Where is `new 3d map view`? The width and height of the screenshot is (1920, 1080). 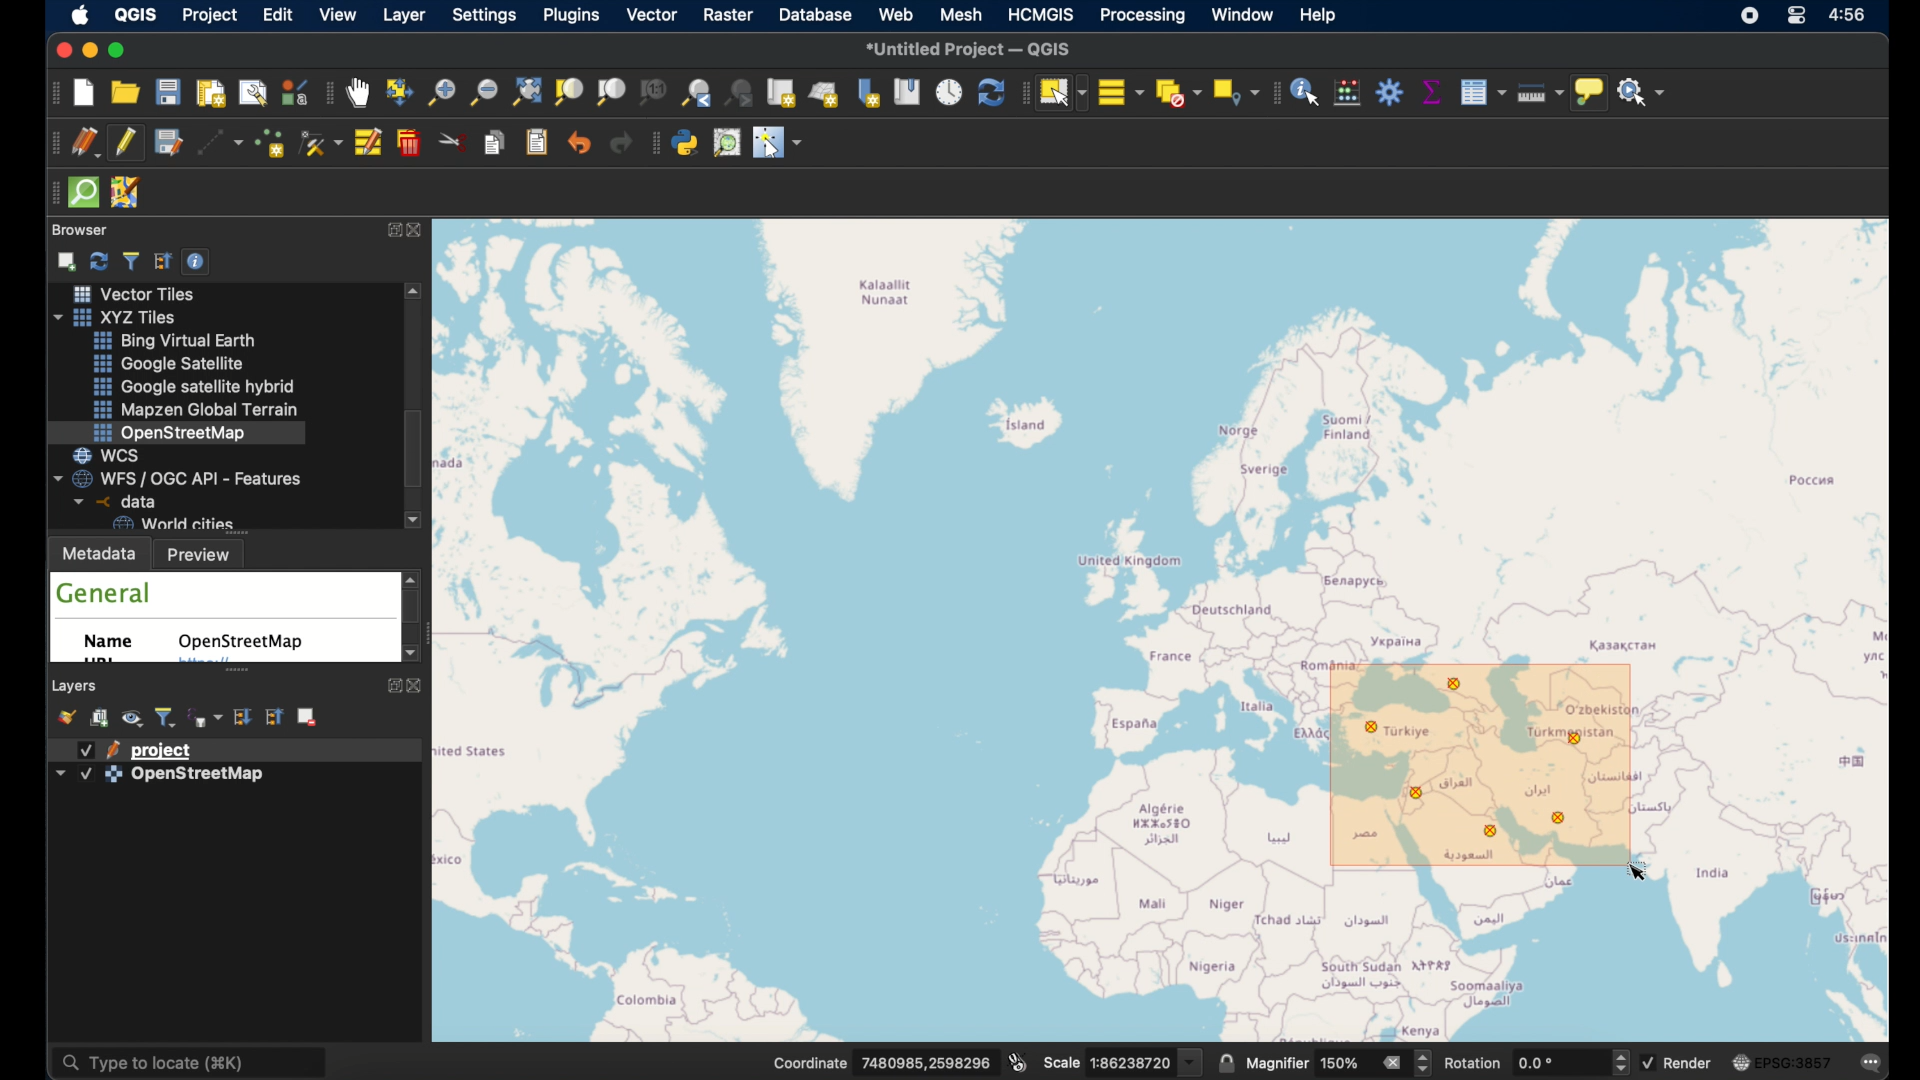 new 3d map view is located at coordinates (826, 93).